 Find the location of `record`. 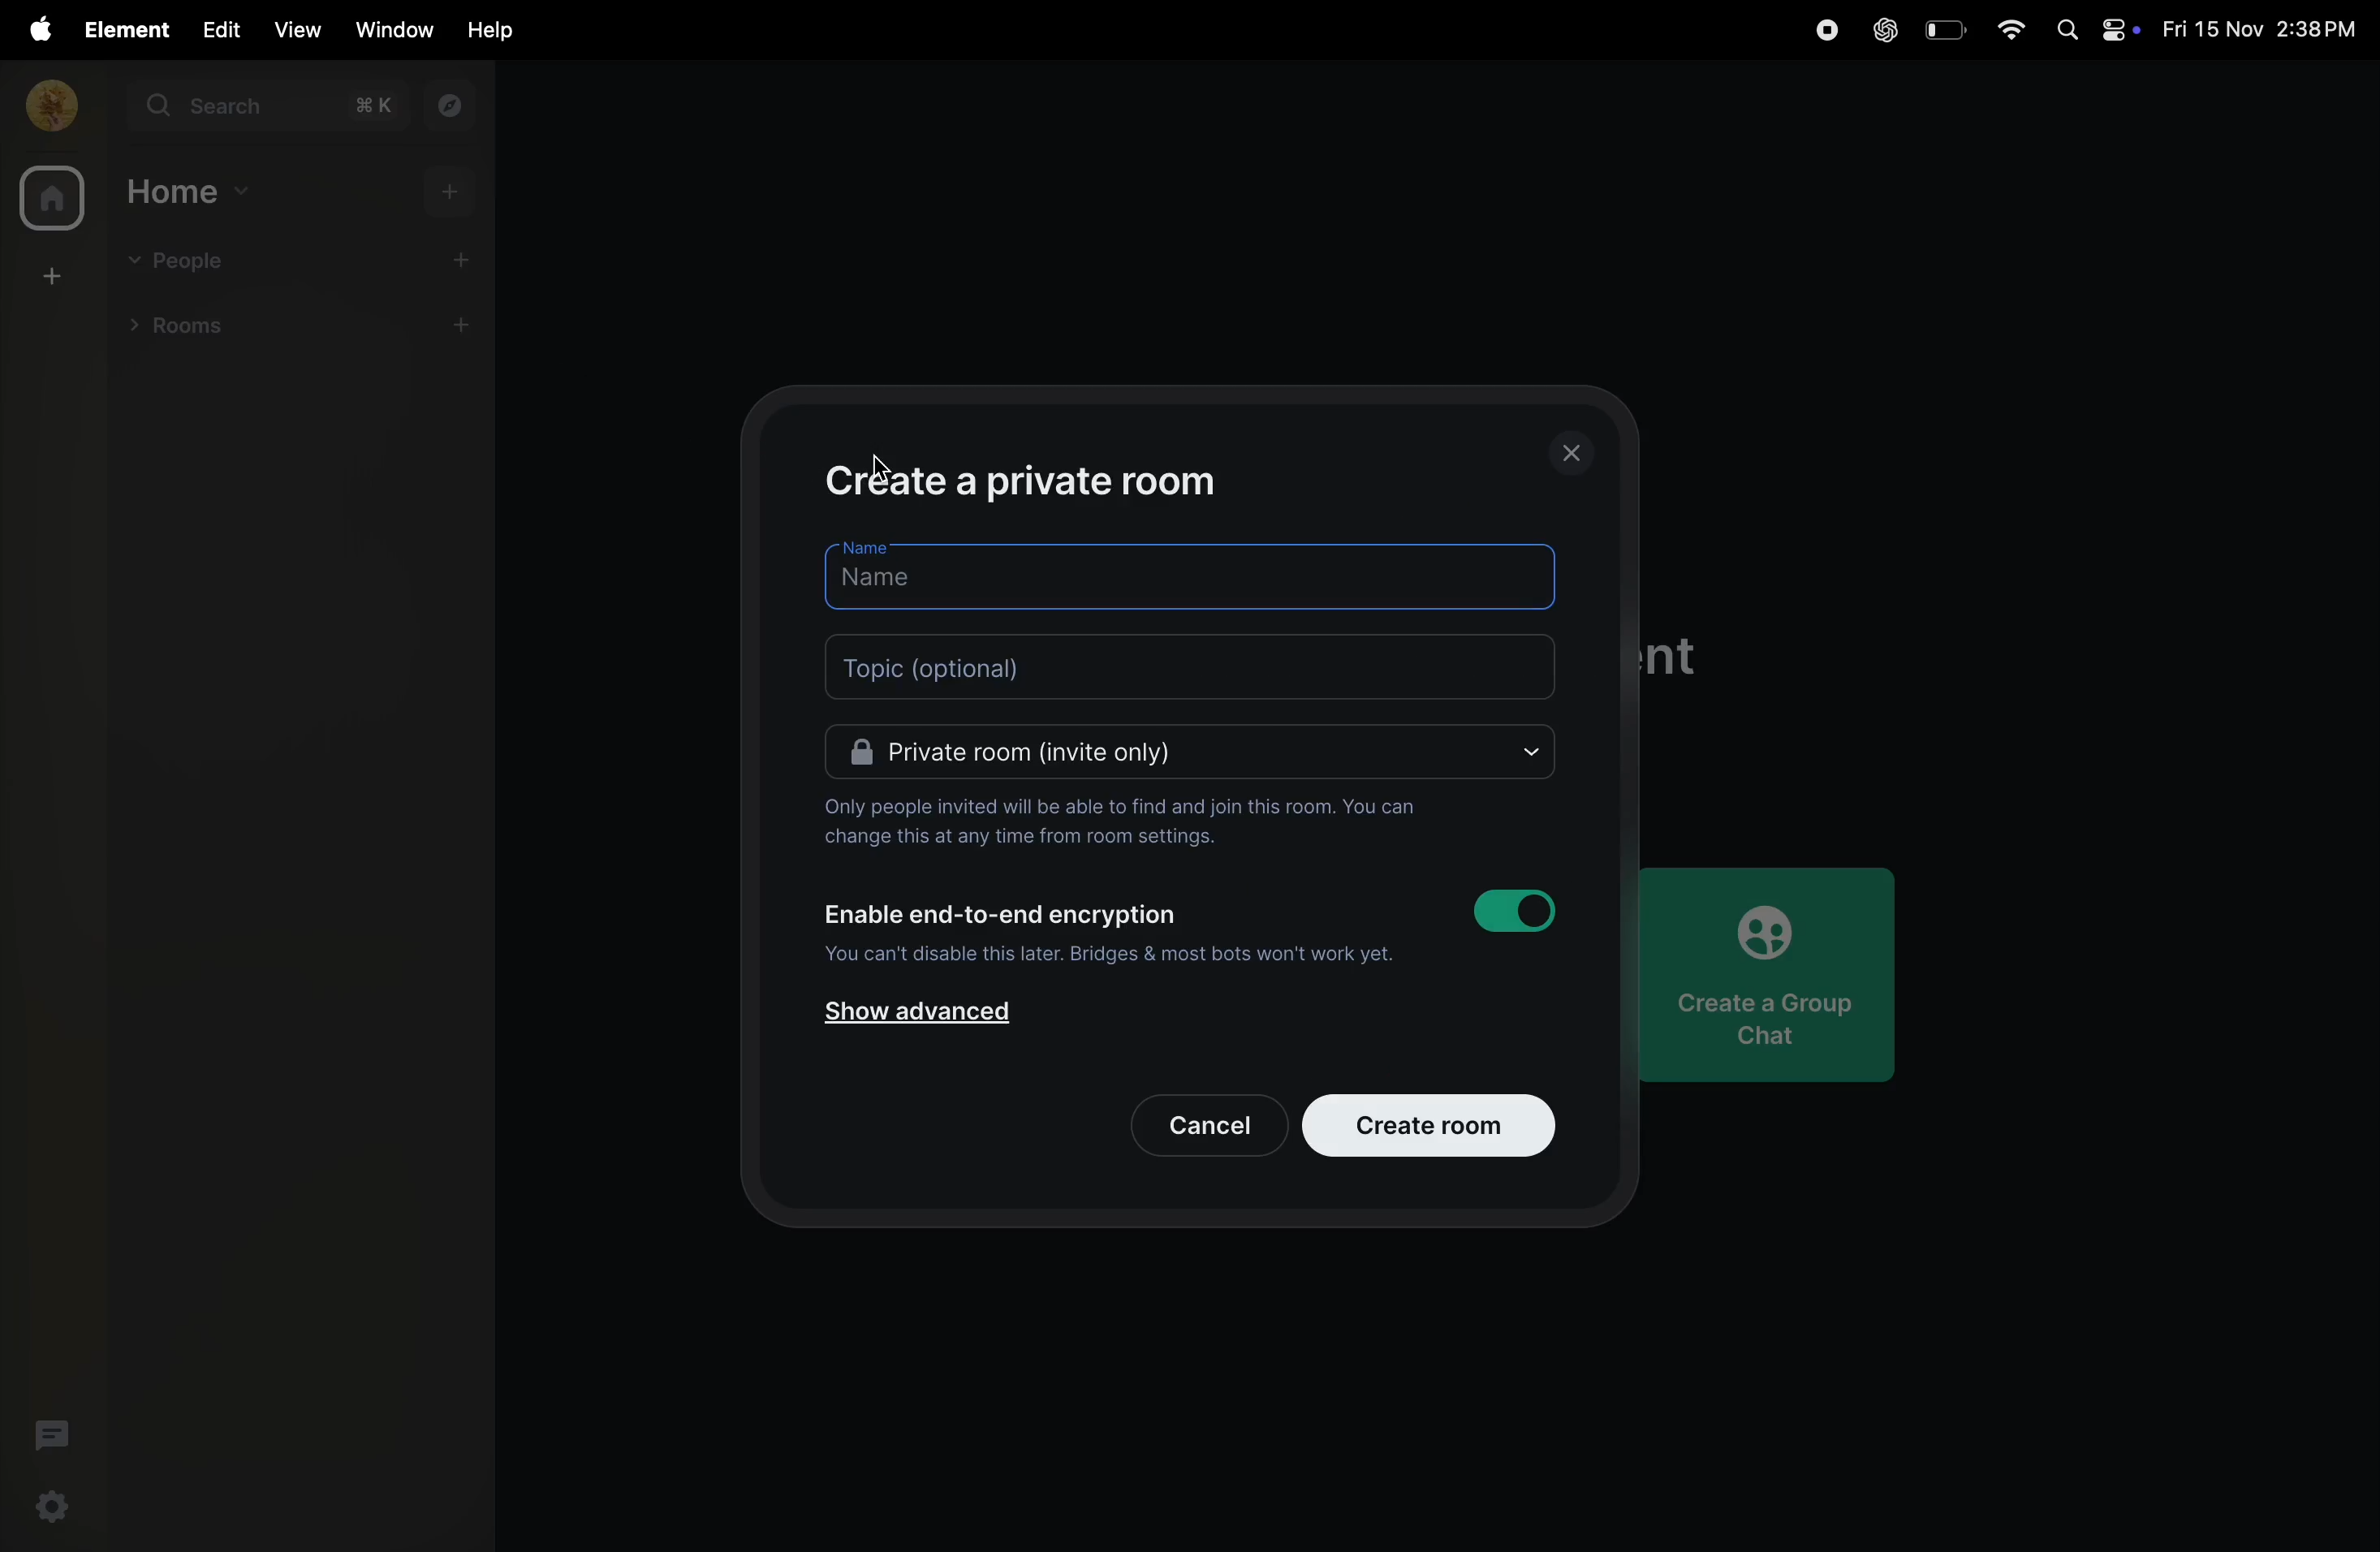

record is located at coordinates (1818, 32).